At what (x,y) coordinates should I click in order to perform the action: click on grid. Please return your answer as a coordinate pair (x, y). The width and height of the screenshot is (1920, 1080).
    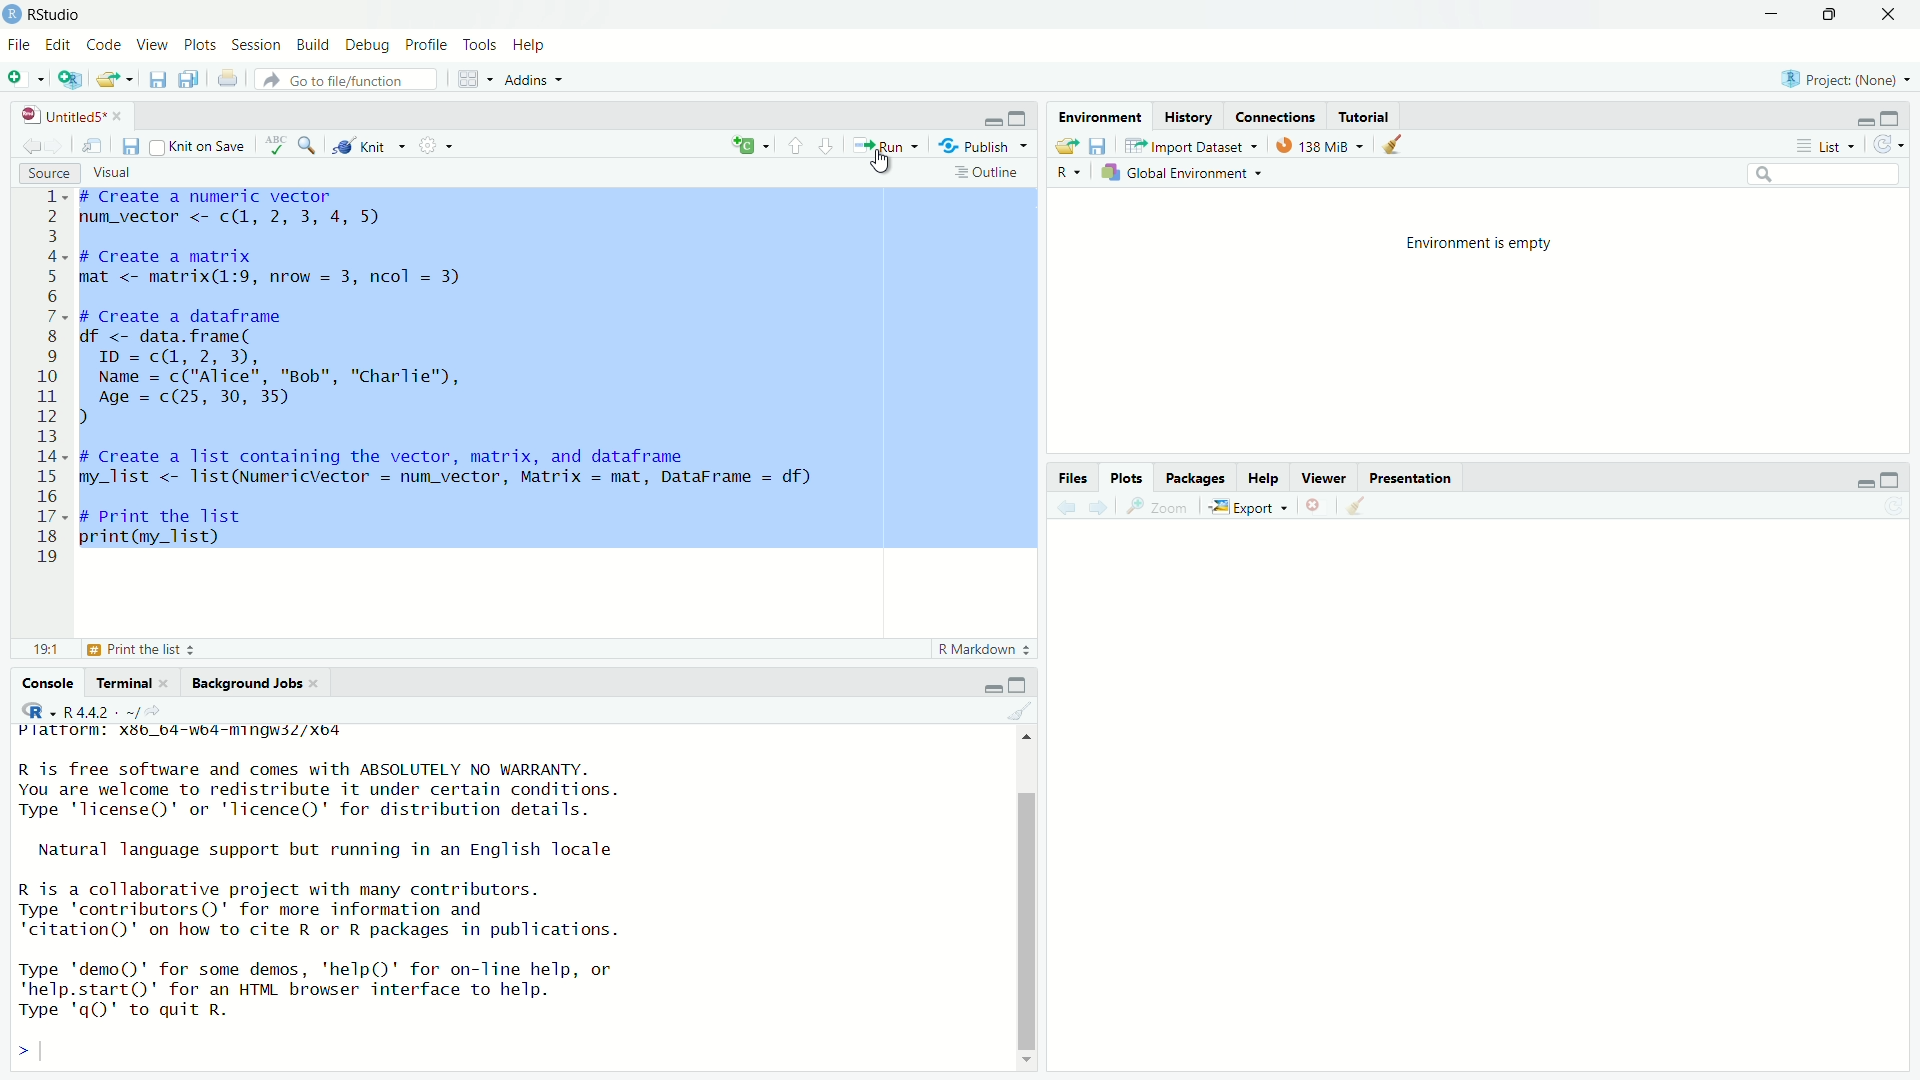
    Looking at the image, I should click on (472, 79).